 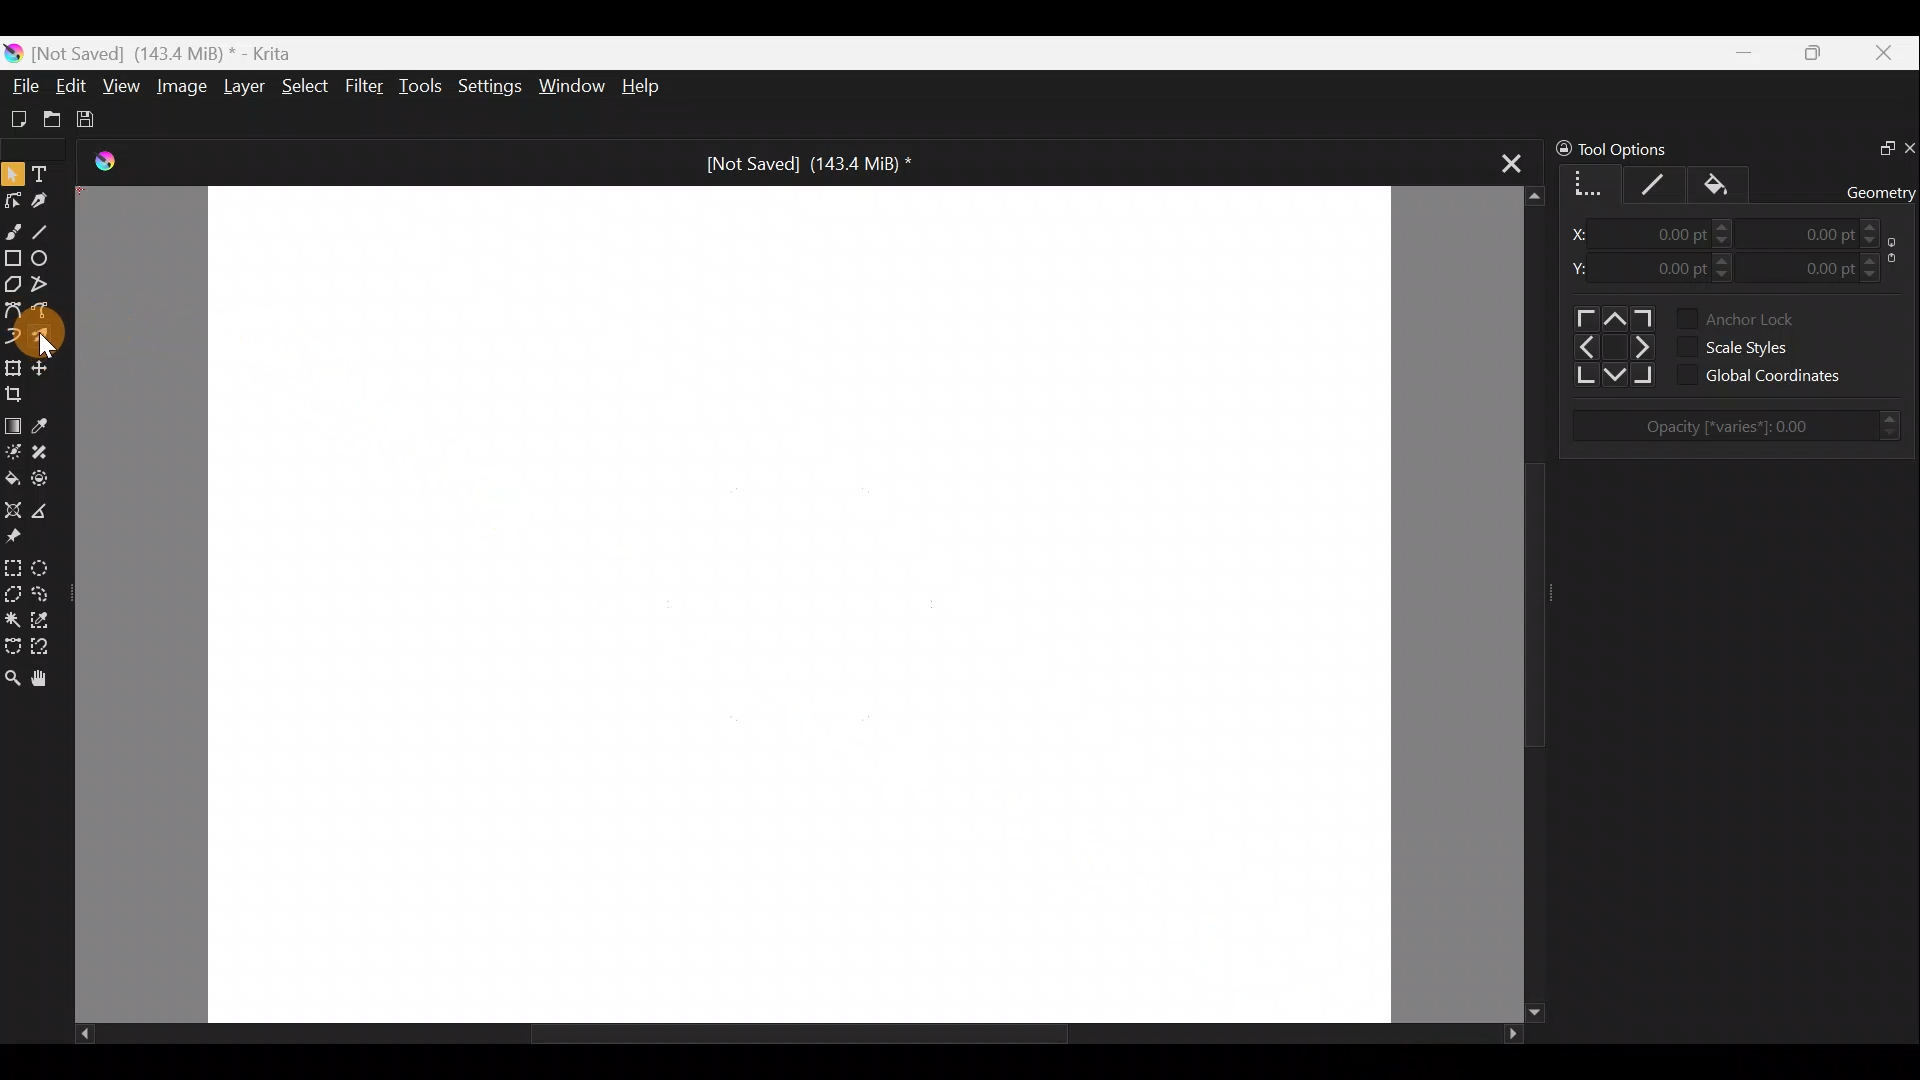 What do you see at coordinates (53, 117) in the screenshot?
I see `Open existing document` at bounding box center [53, 117].